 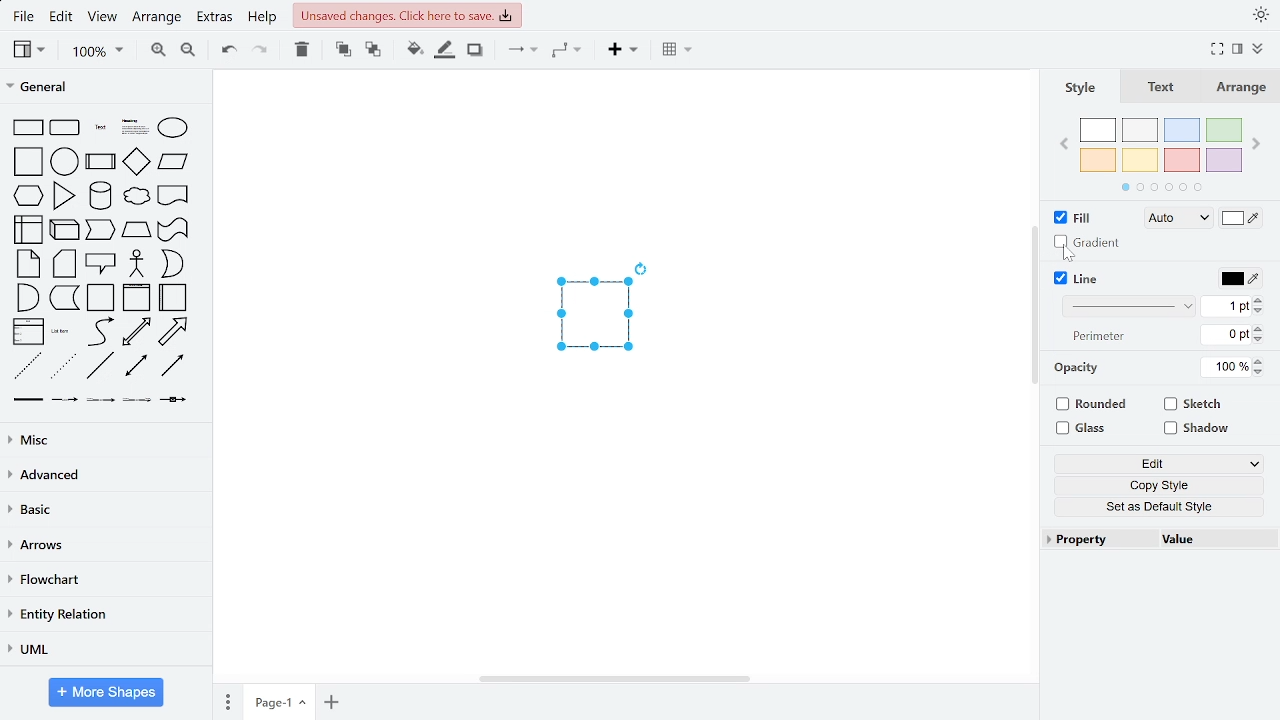 What do you see at coordinates (586, 310) in the screenshot?
I see `current diagram` at bounding box center [586, 310].